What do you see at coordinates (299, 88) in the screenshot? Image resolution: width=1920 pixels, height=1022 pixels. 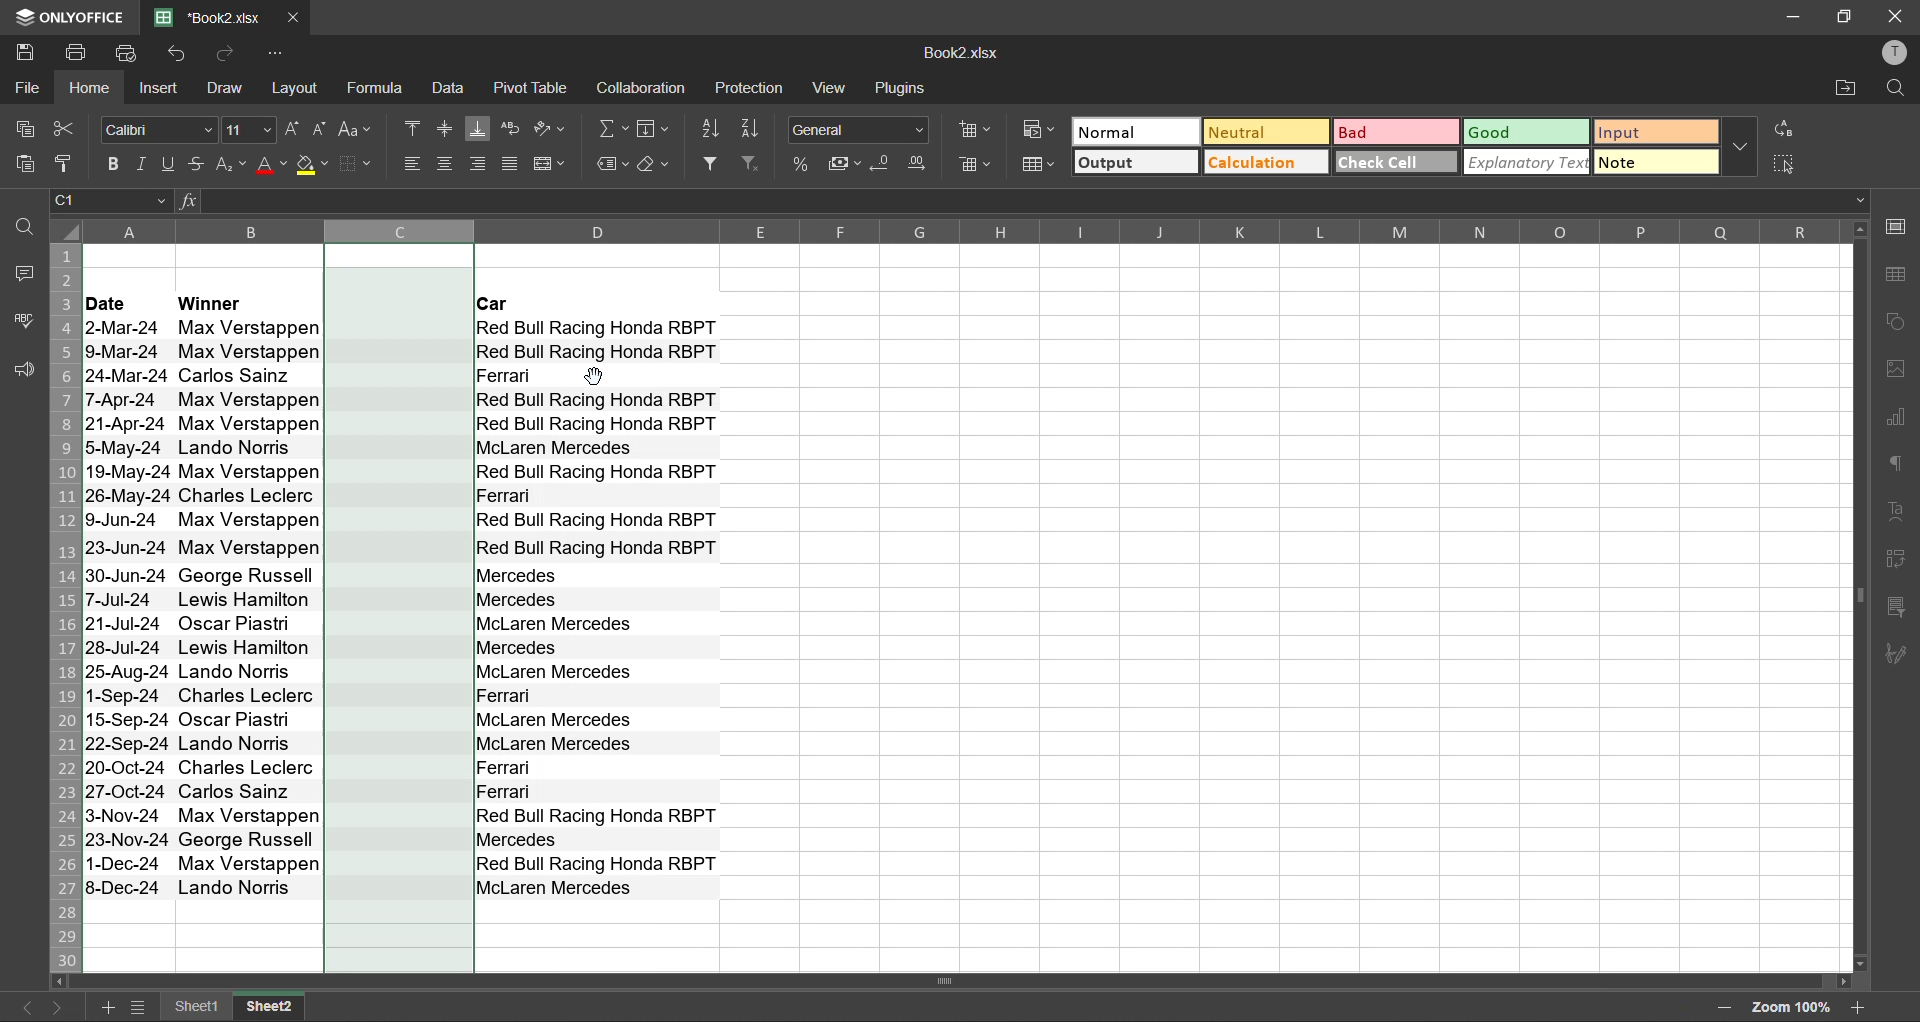 I see `layout` at bounding box center [299, 88].